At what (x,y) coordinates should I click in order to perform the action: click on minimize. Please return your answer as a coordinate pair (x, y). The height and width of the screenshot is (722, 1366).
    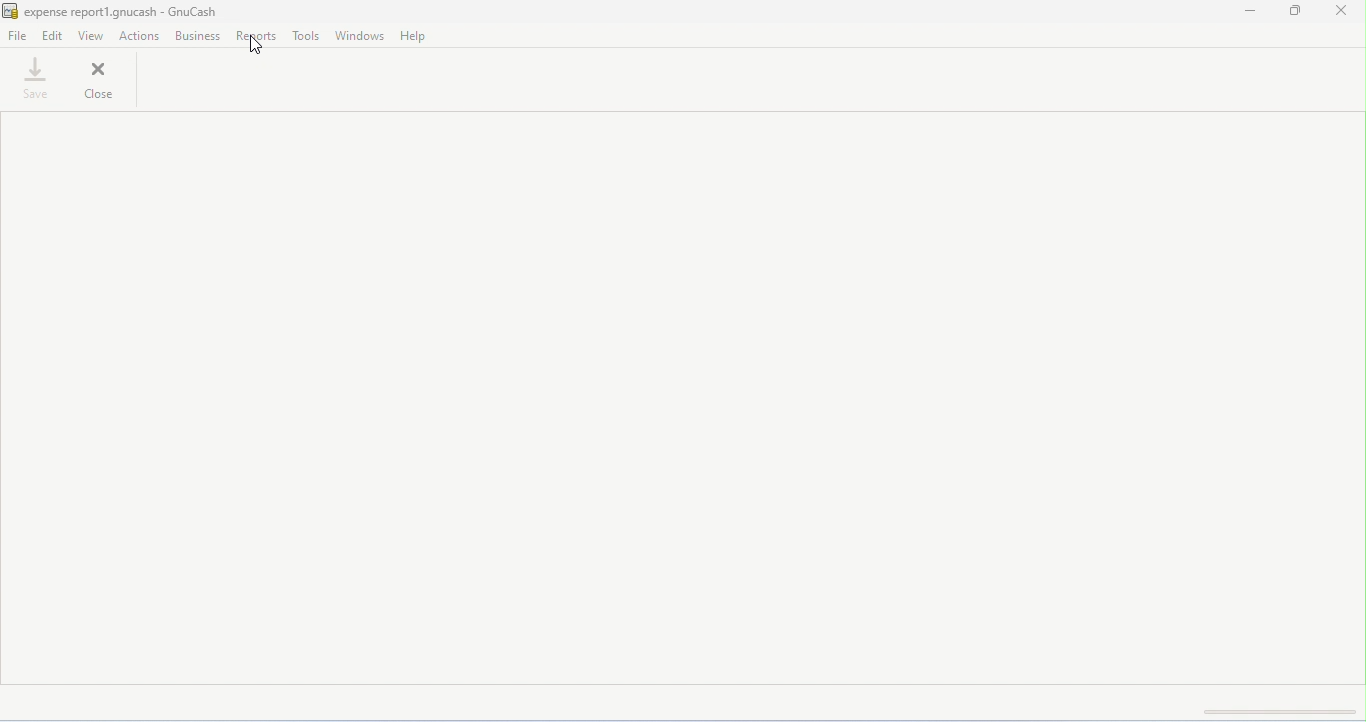
    Looking at the image, I should click on (1248, 12).